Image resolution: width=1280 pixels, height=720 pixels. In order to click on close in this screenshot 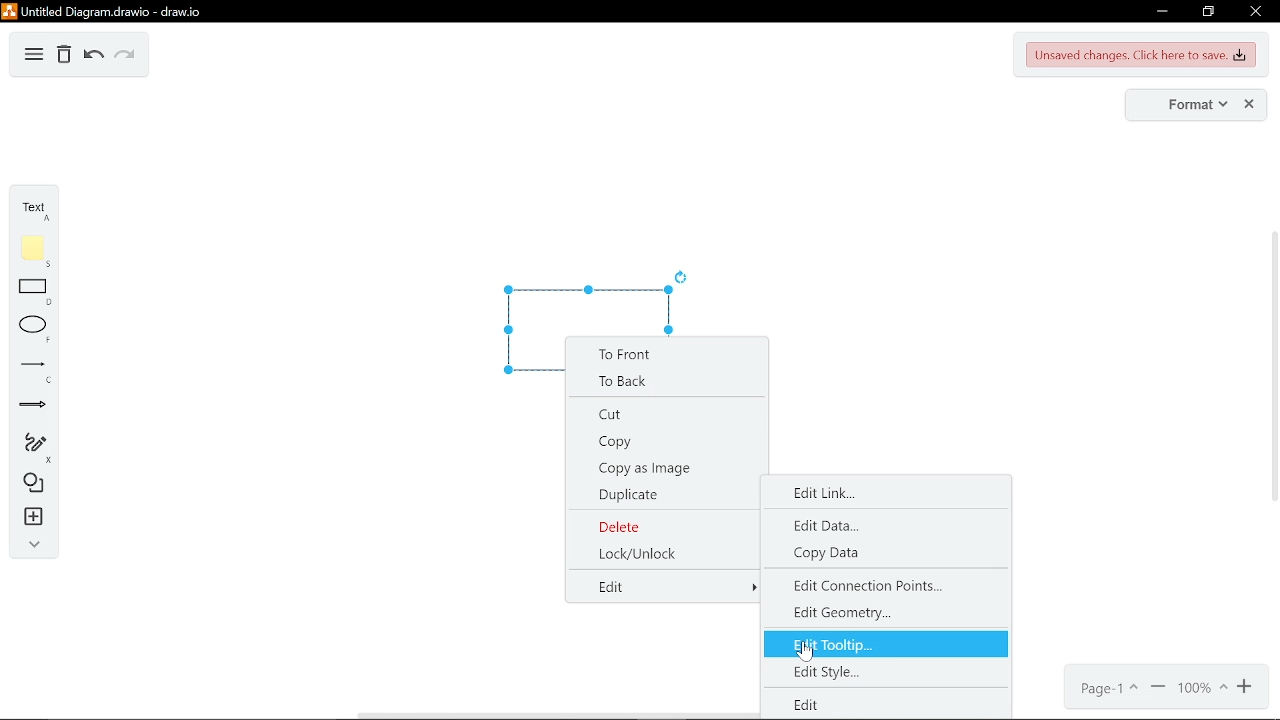, I will do `click(1251, 105)`.